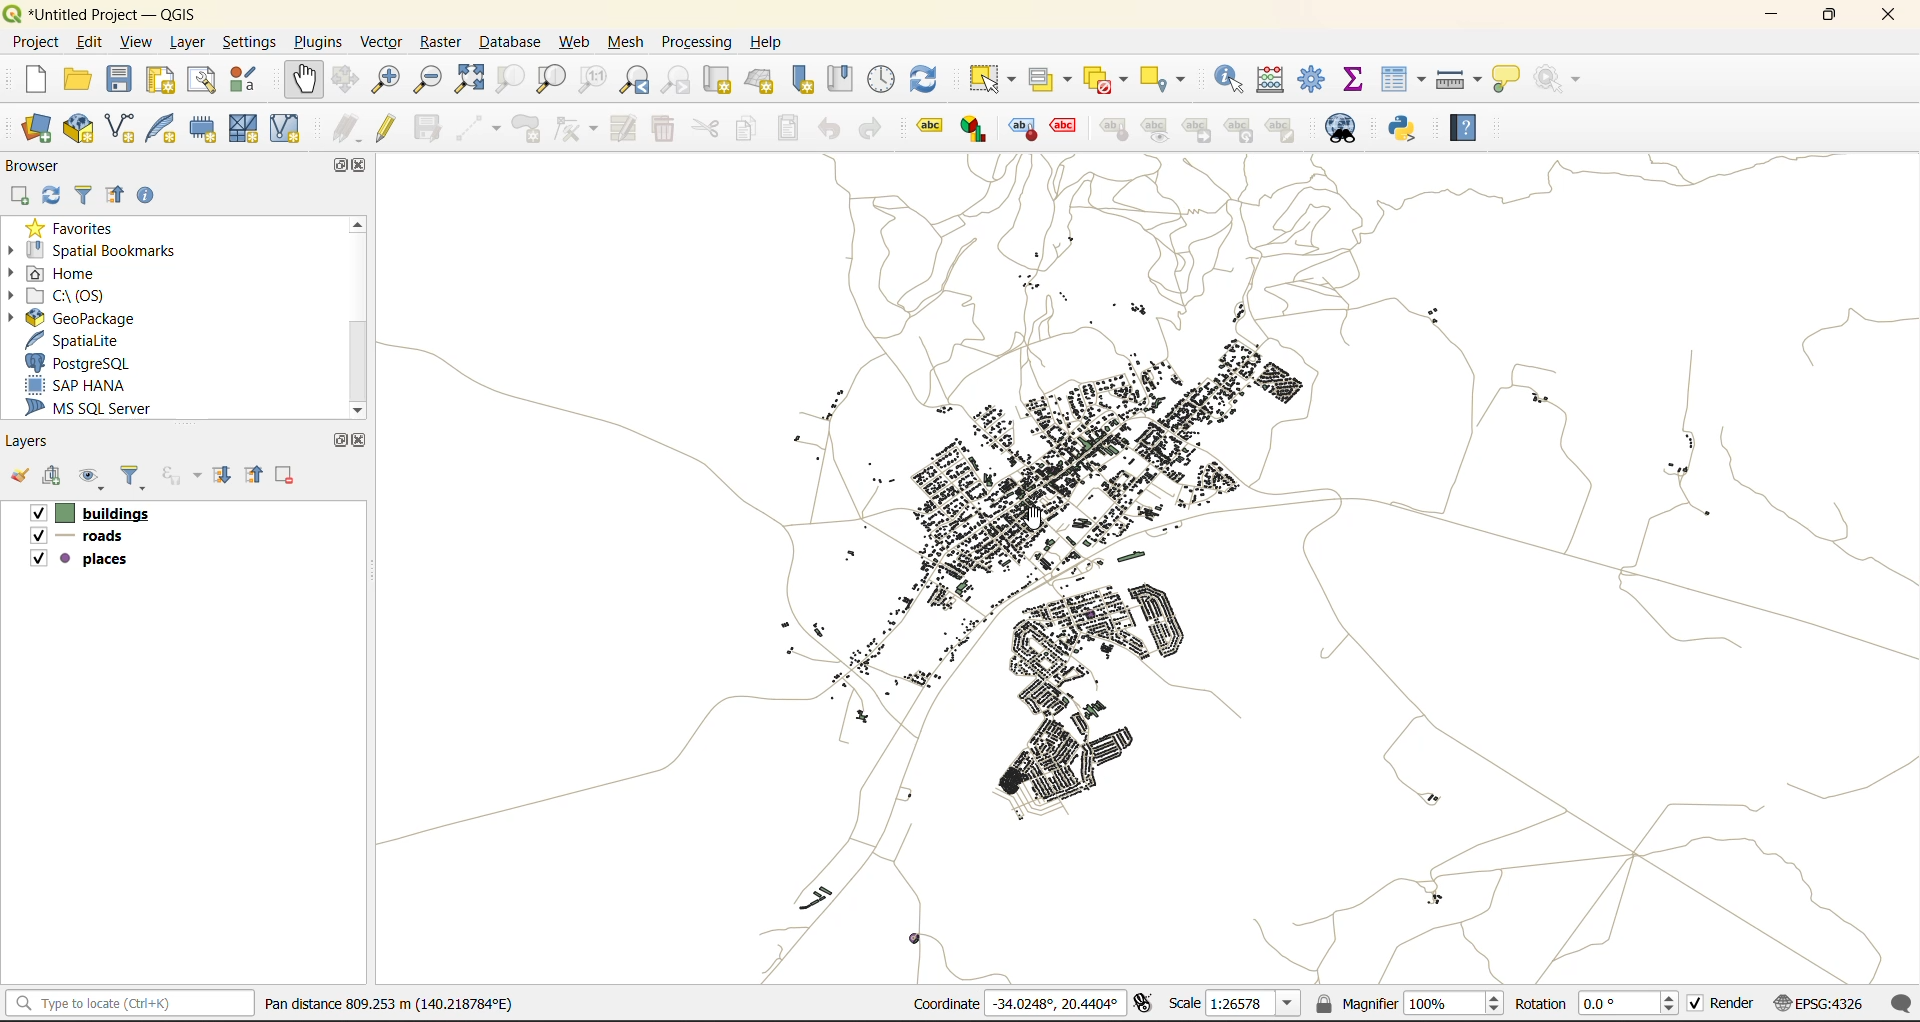 Image resolution: width=1920 pixels, height=1022 pixels. What do you see at coordinates (1073, 486) in the screenshot?
I see `panned map` at bounding box center [1073, 486].